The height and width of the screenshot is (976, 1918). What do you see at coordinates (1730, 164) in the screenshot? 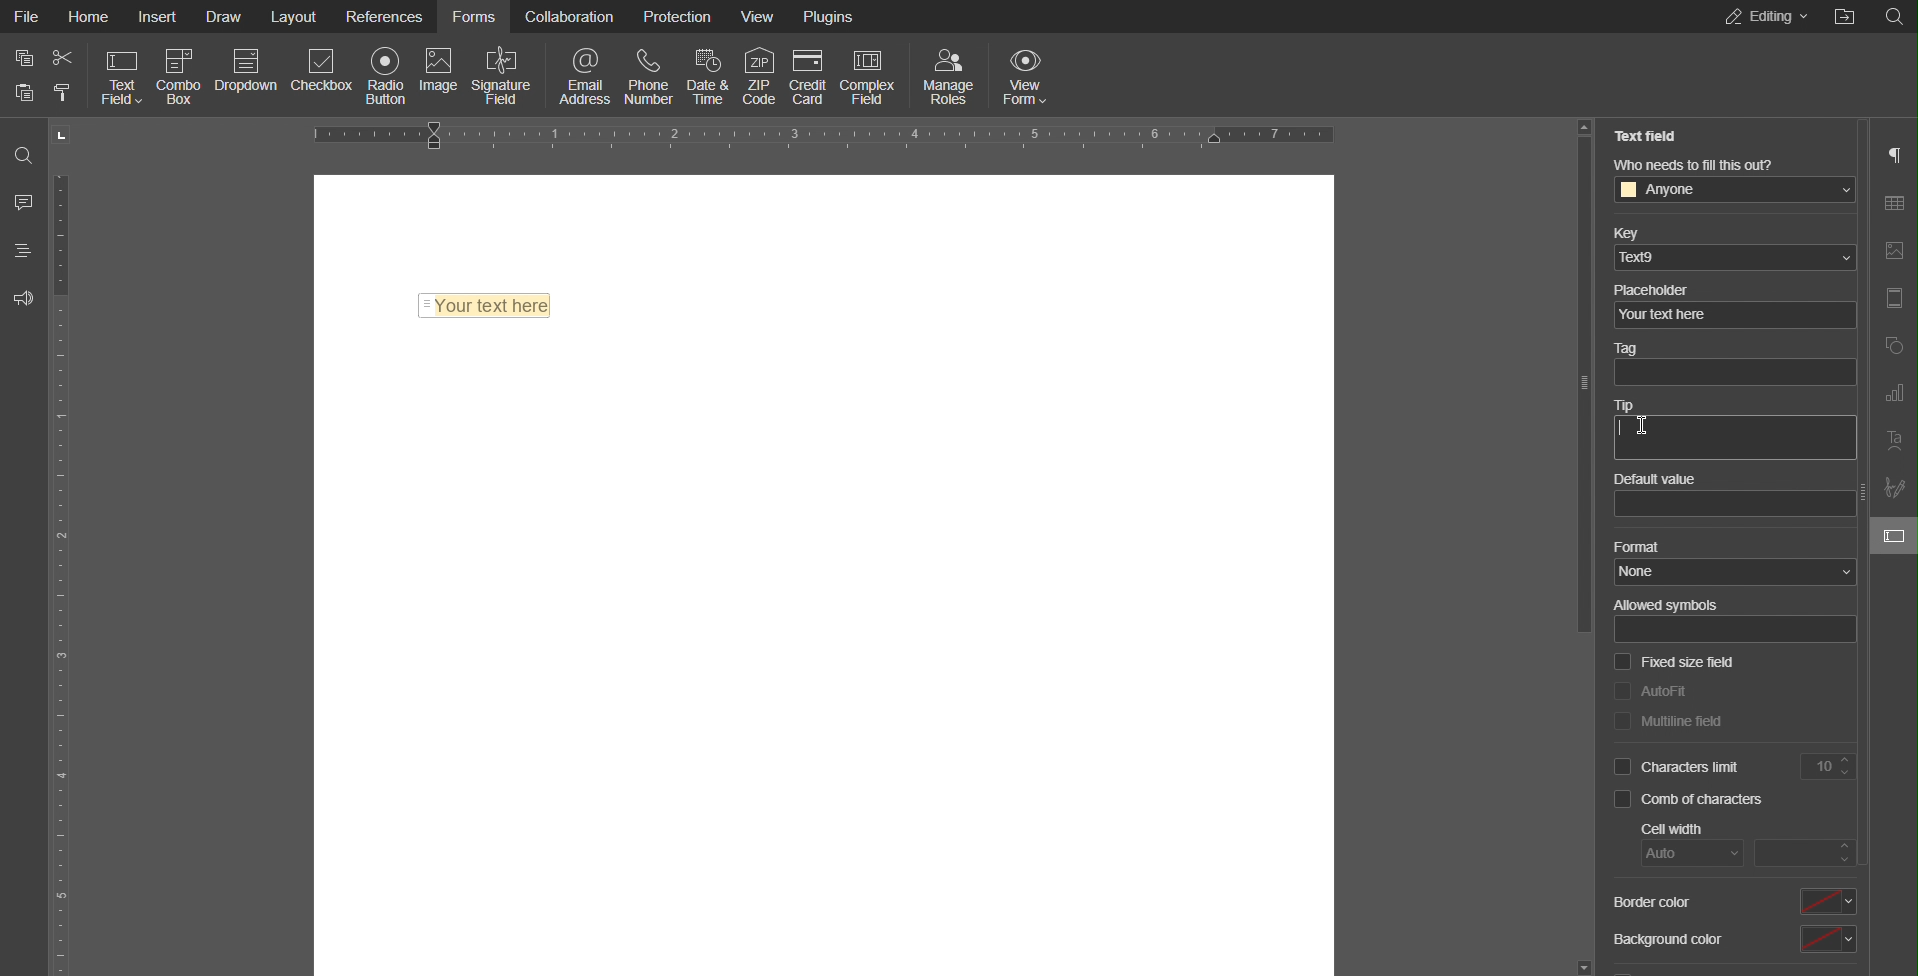
I see `Who needs to fill this out` at bounding box center [1730, 164].